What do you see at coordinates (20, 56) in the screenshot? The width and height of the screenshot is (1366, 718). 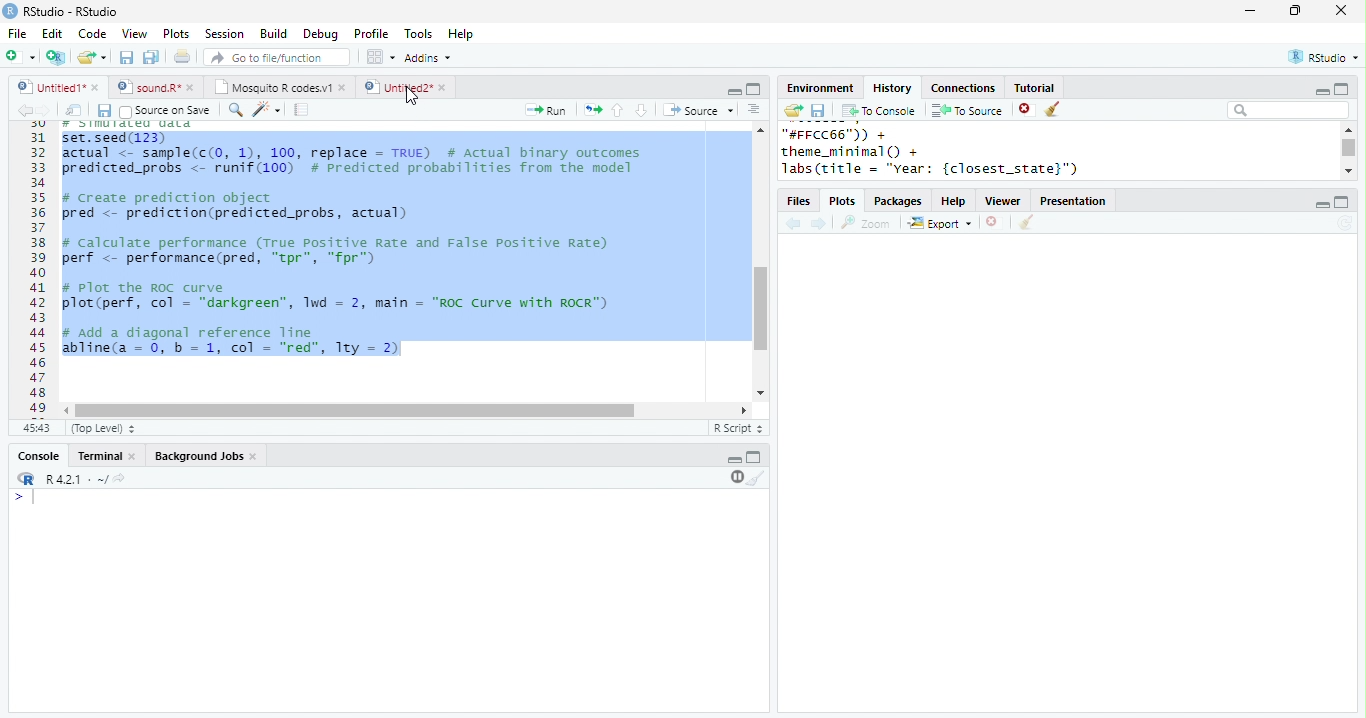 I see `new file` at bounding box center [20, 56].